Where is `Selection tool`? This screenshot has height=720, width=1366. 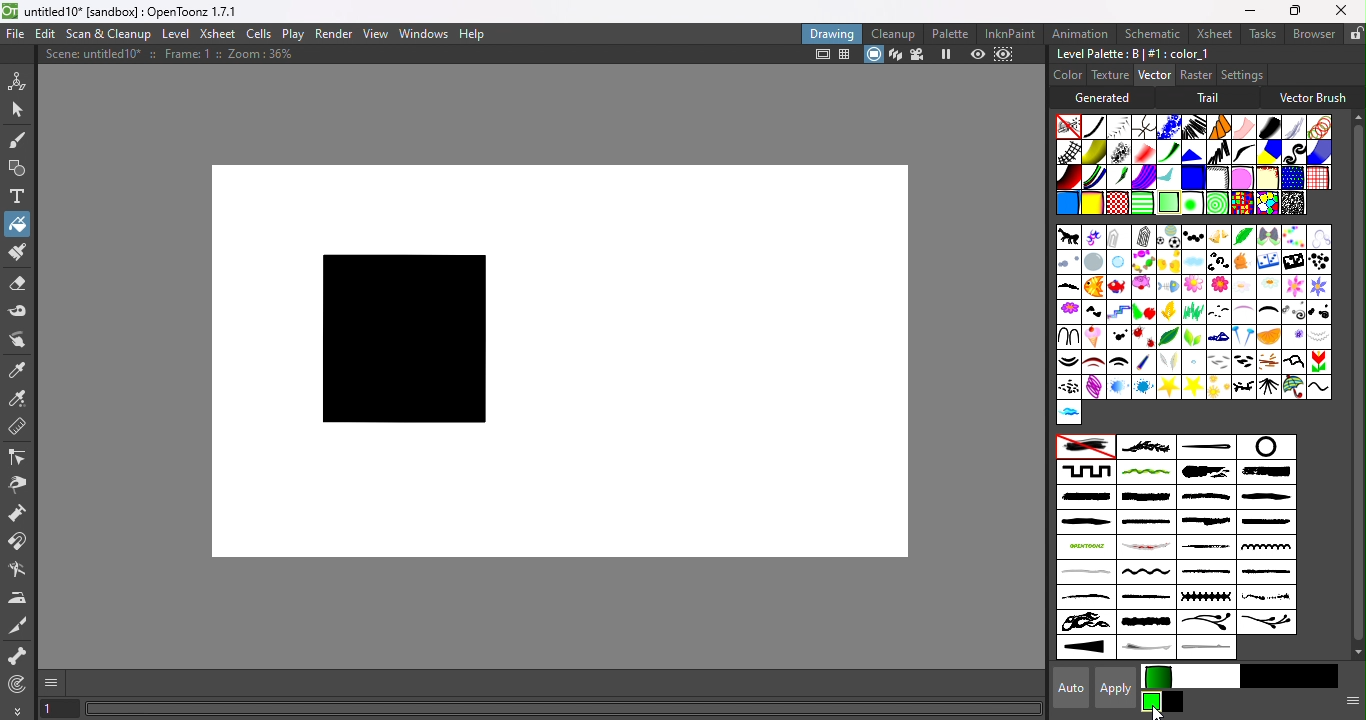
Selection tool is located at coordinates (17, 108).